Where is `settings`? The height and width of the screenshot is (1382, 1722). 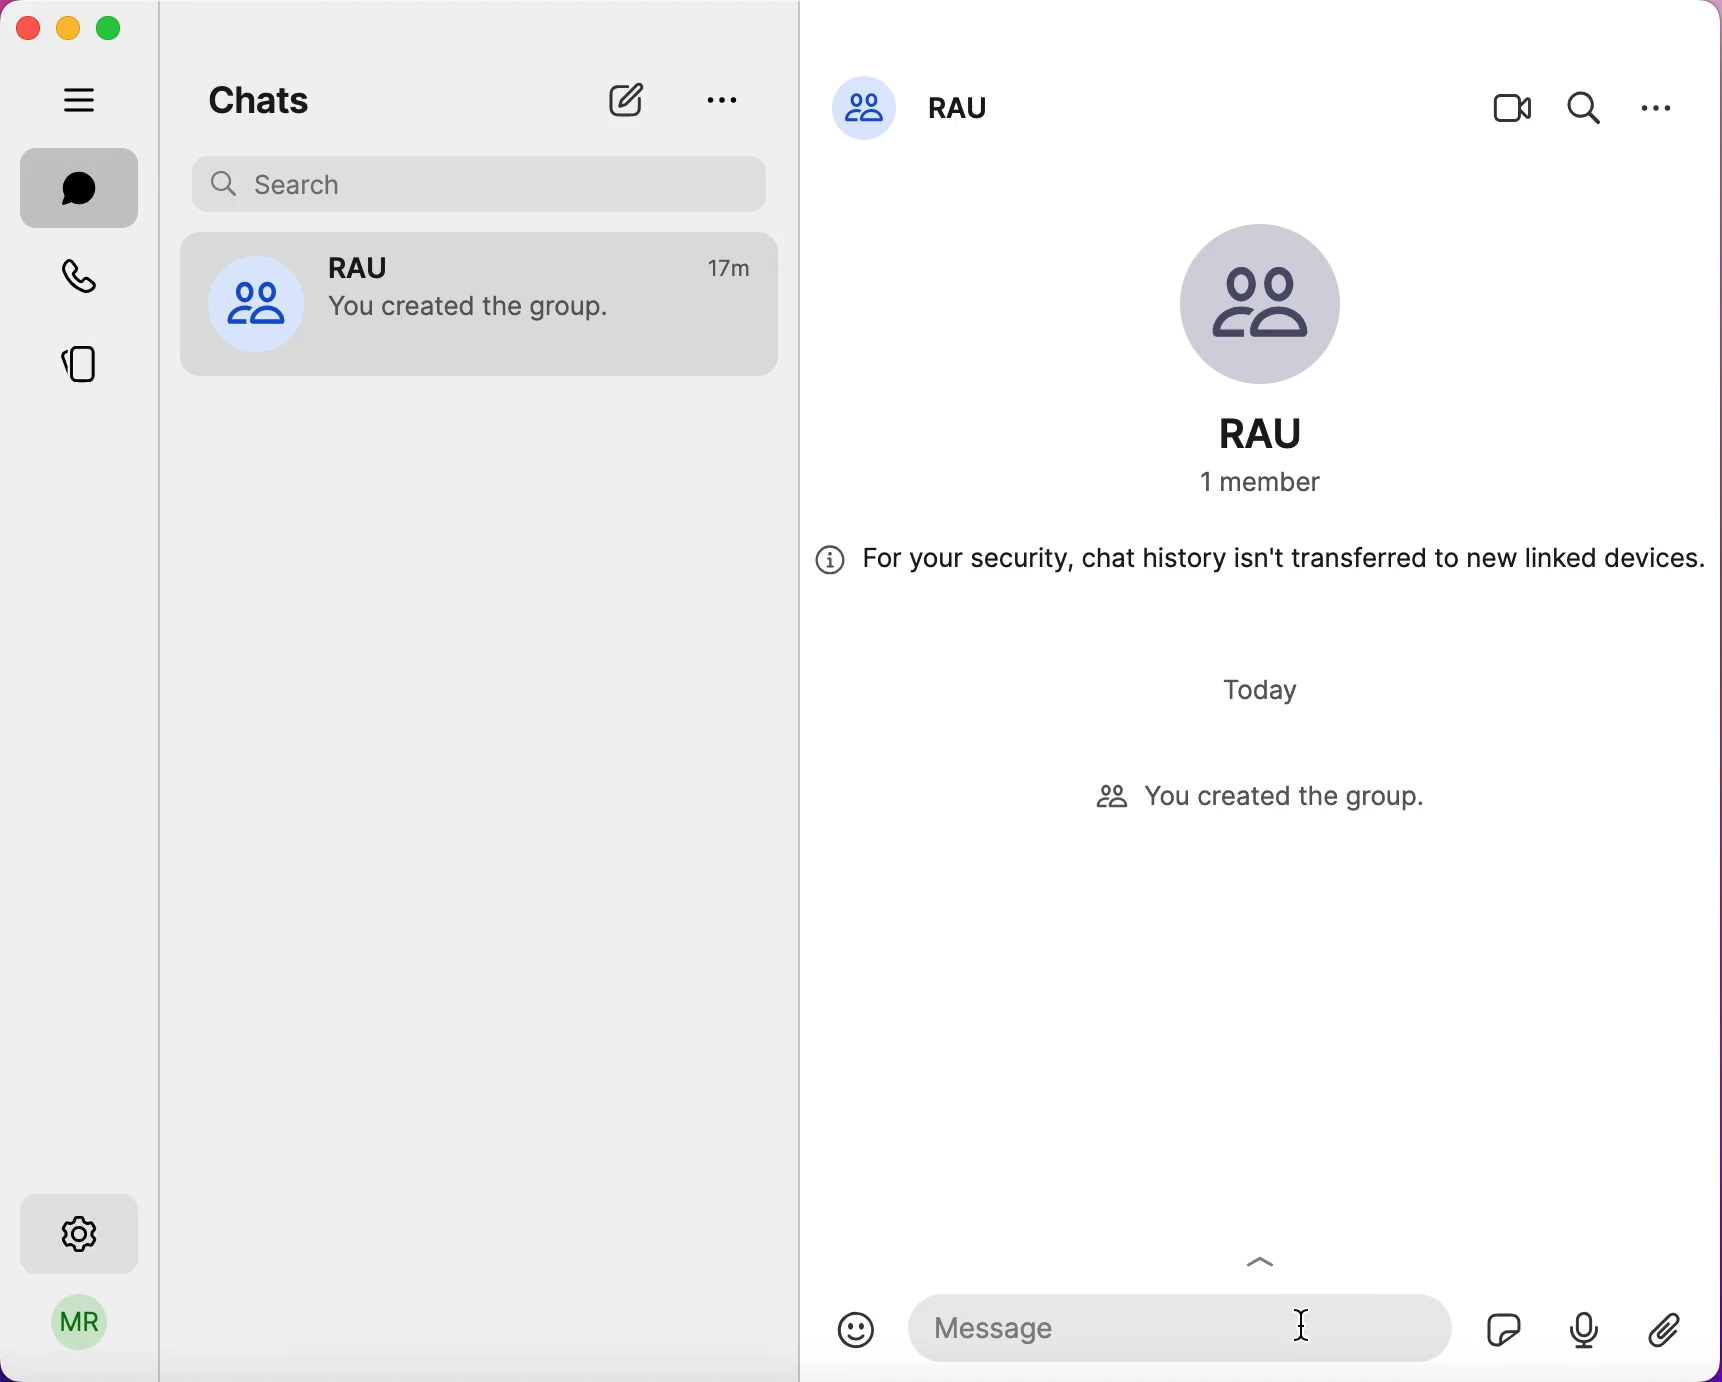
settings is located at coordinates (84, 1228).